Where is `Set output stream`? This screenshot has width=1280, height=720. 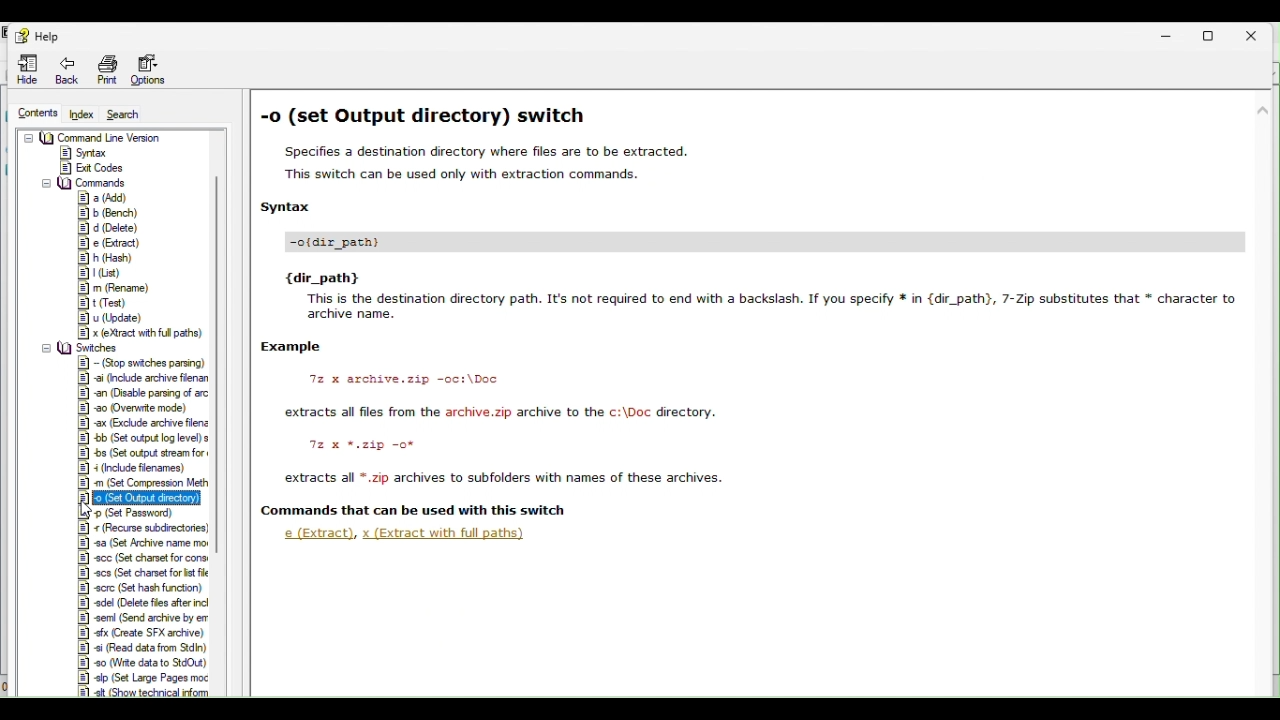 Set output stream is located at coordinates (143, 452).